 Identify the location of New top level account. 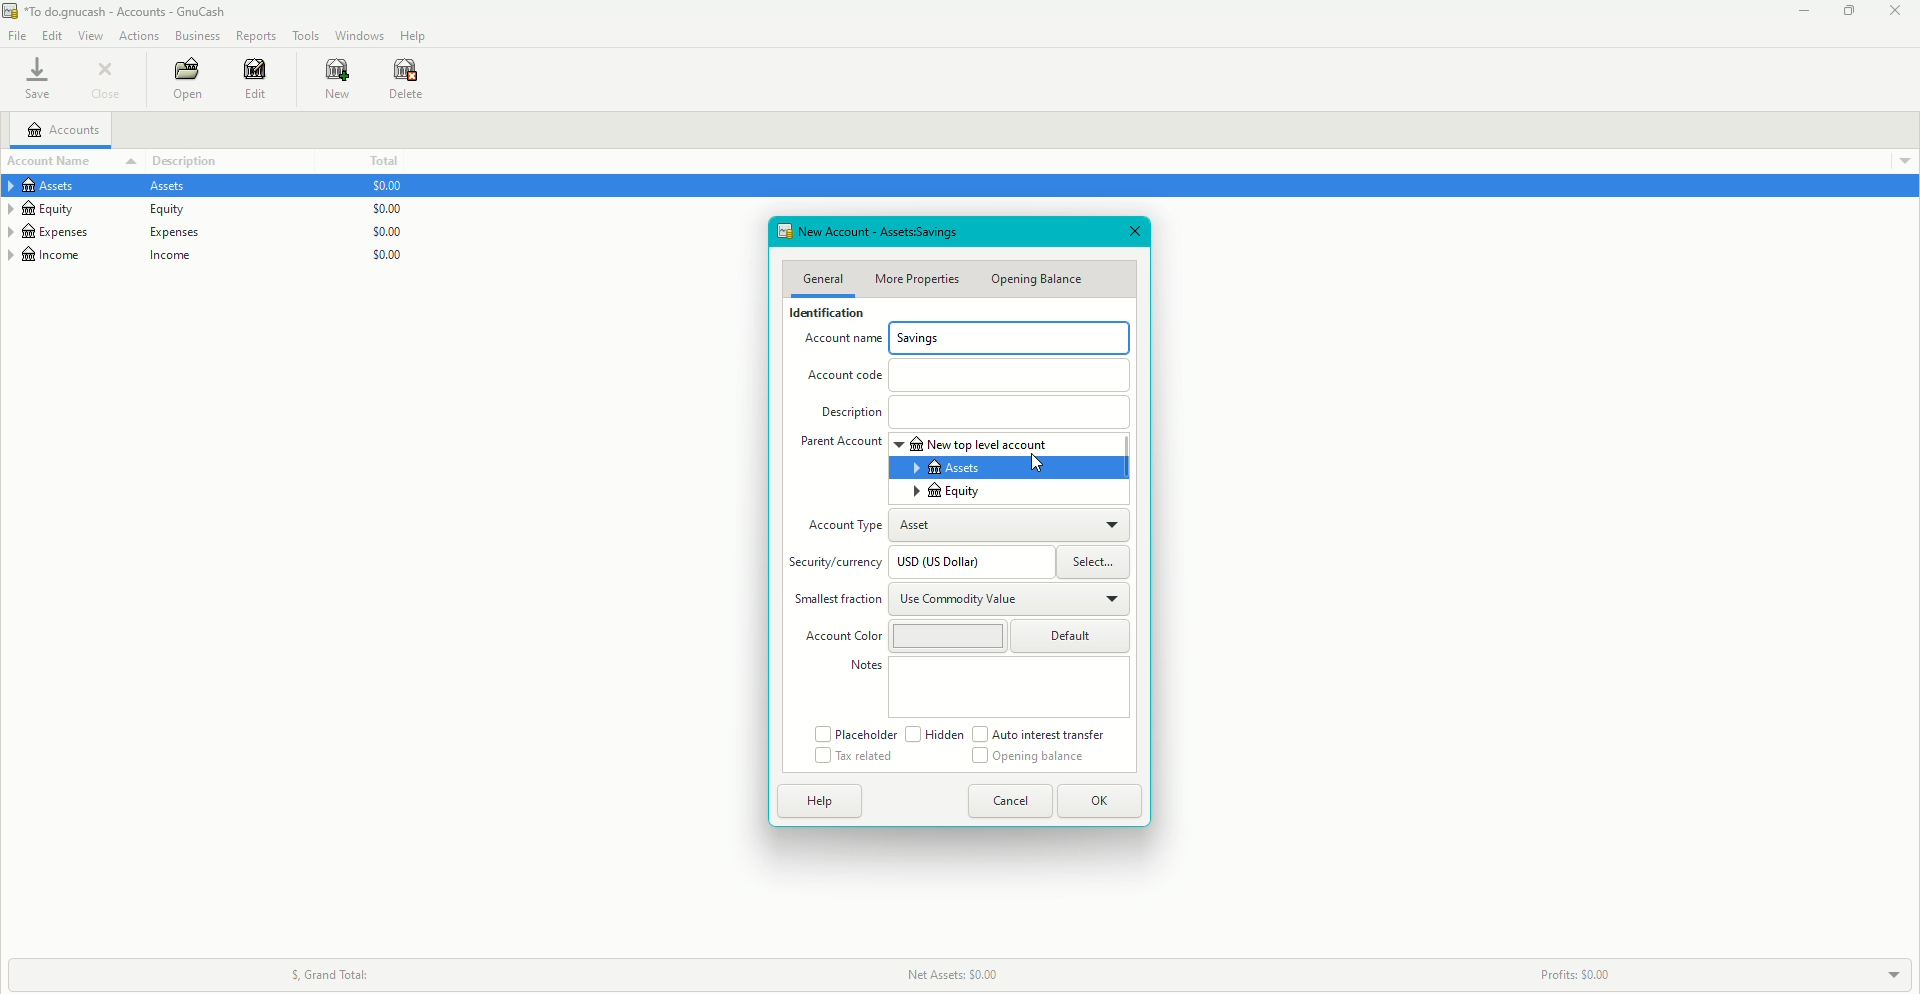
(978, 444).